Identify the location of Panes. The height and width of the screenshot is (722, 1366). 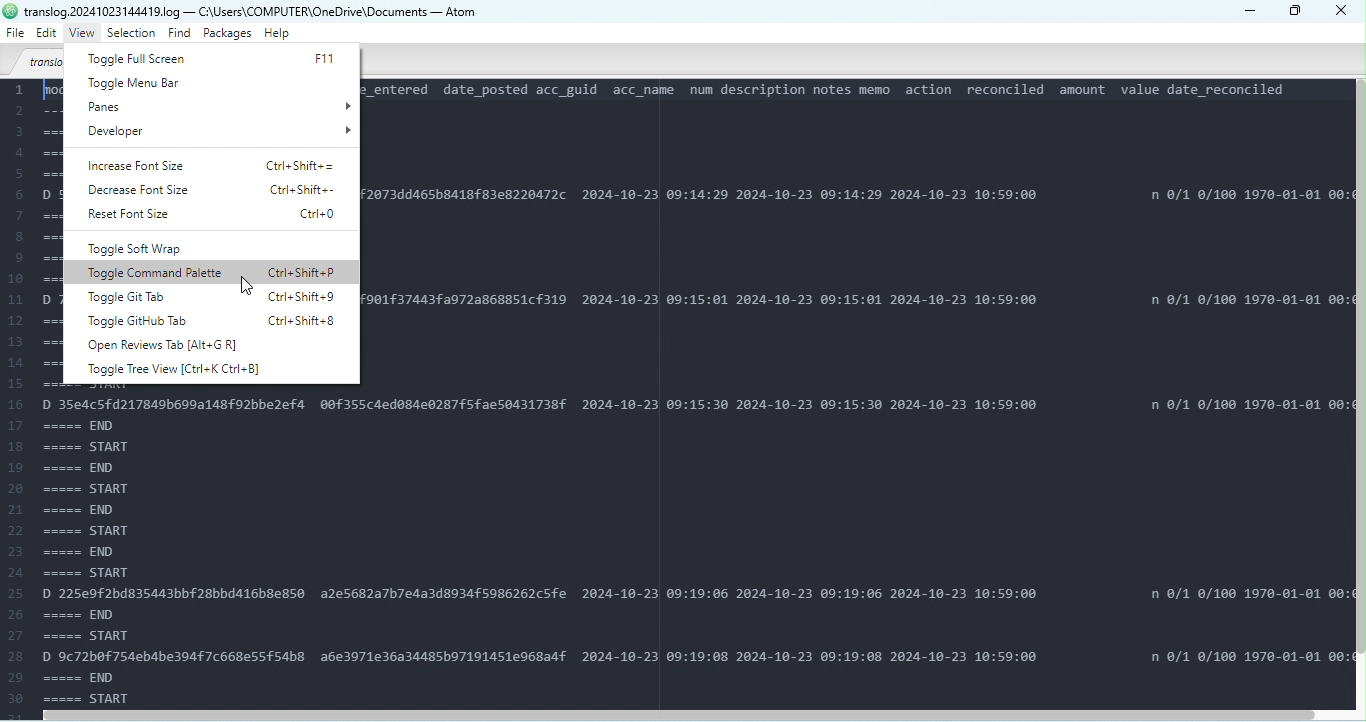
(217, 106).